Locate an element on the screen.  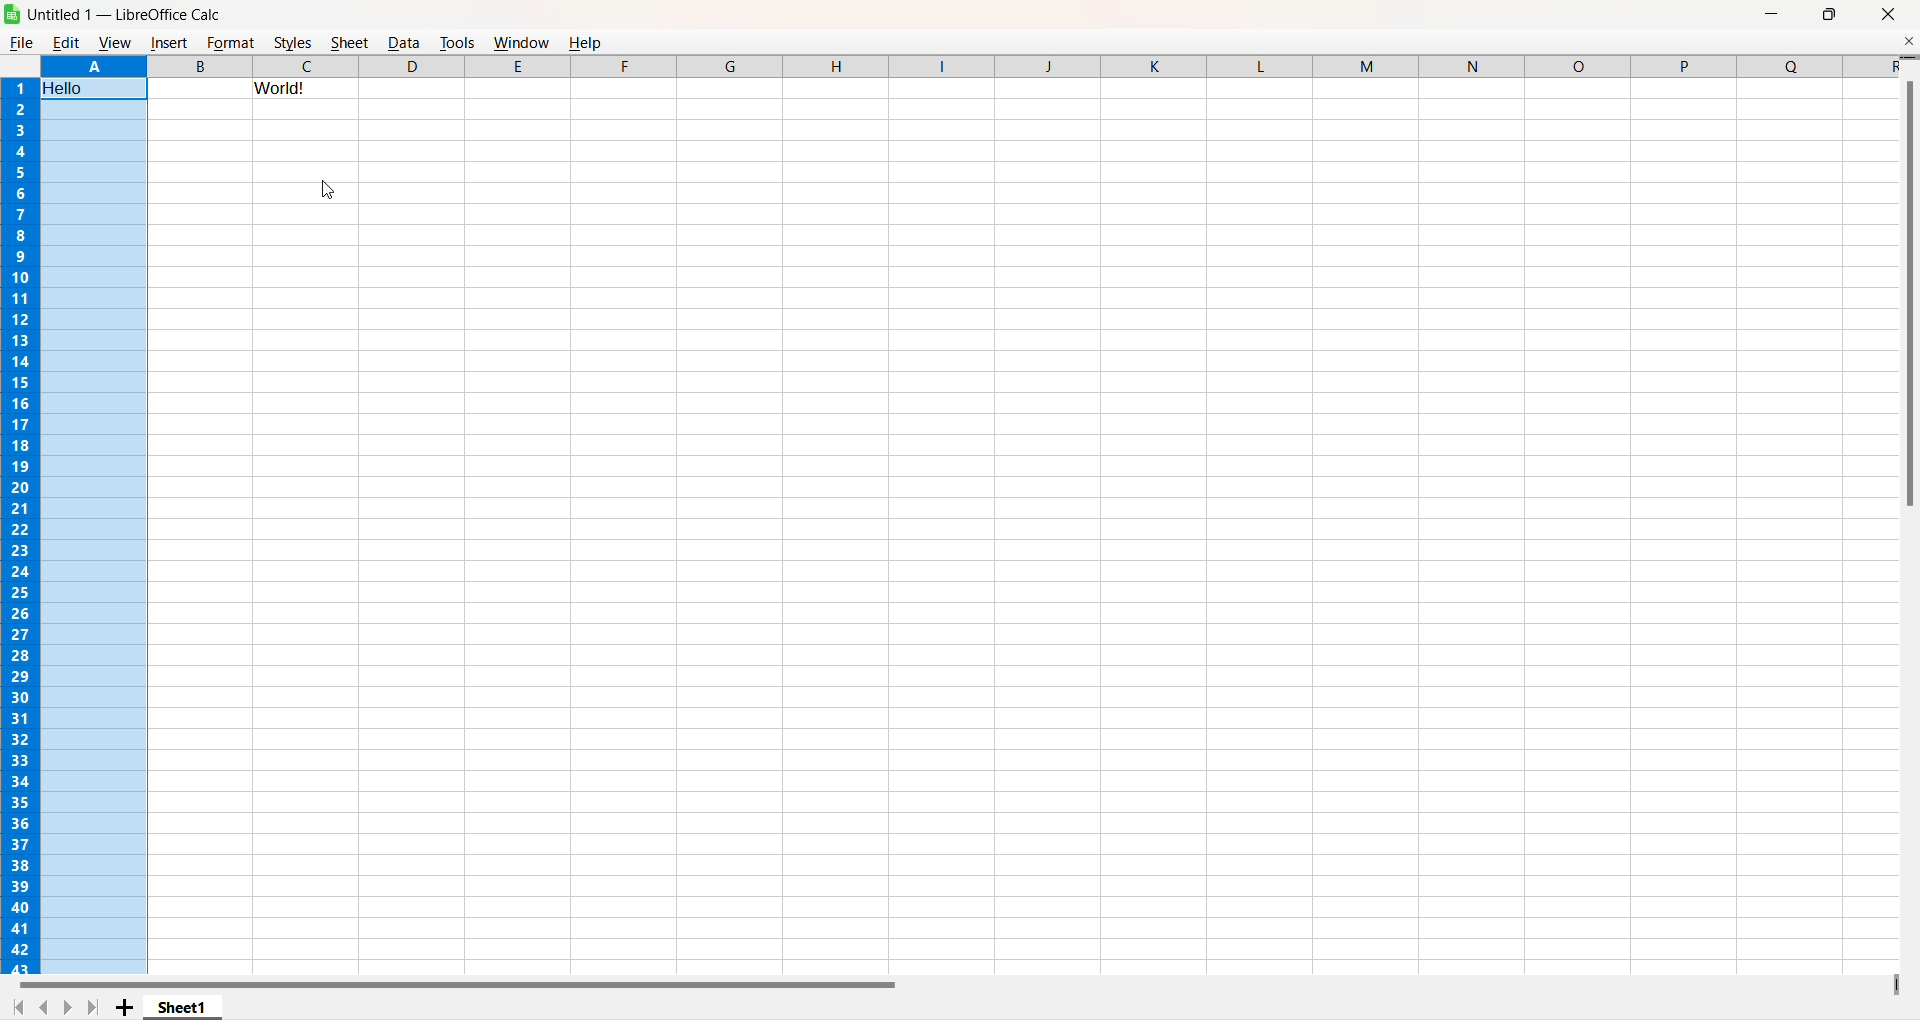
Sheet is located at coordinates (348, 42).